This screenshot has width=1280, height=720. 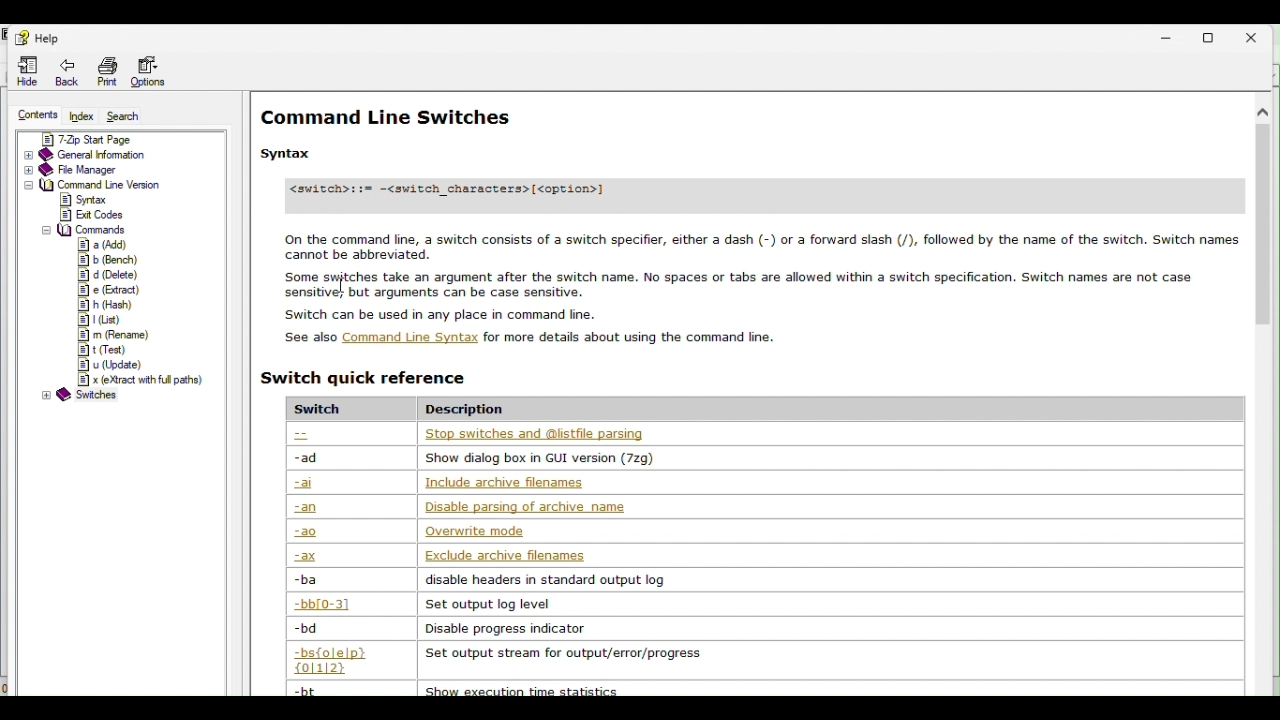 I want to click on 7-Zip File Manager. The 7-Zip File Manager is a program for manipulating files and folders. The 7-Zip File Manager can work with two panels. You can switch between panels by pressing the Tab button. Most of the operations can be executed using keyboard shortcuts or by right-clicking on items and selecting the appropriate command from menu., so click(x=762, y=195).